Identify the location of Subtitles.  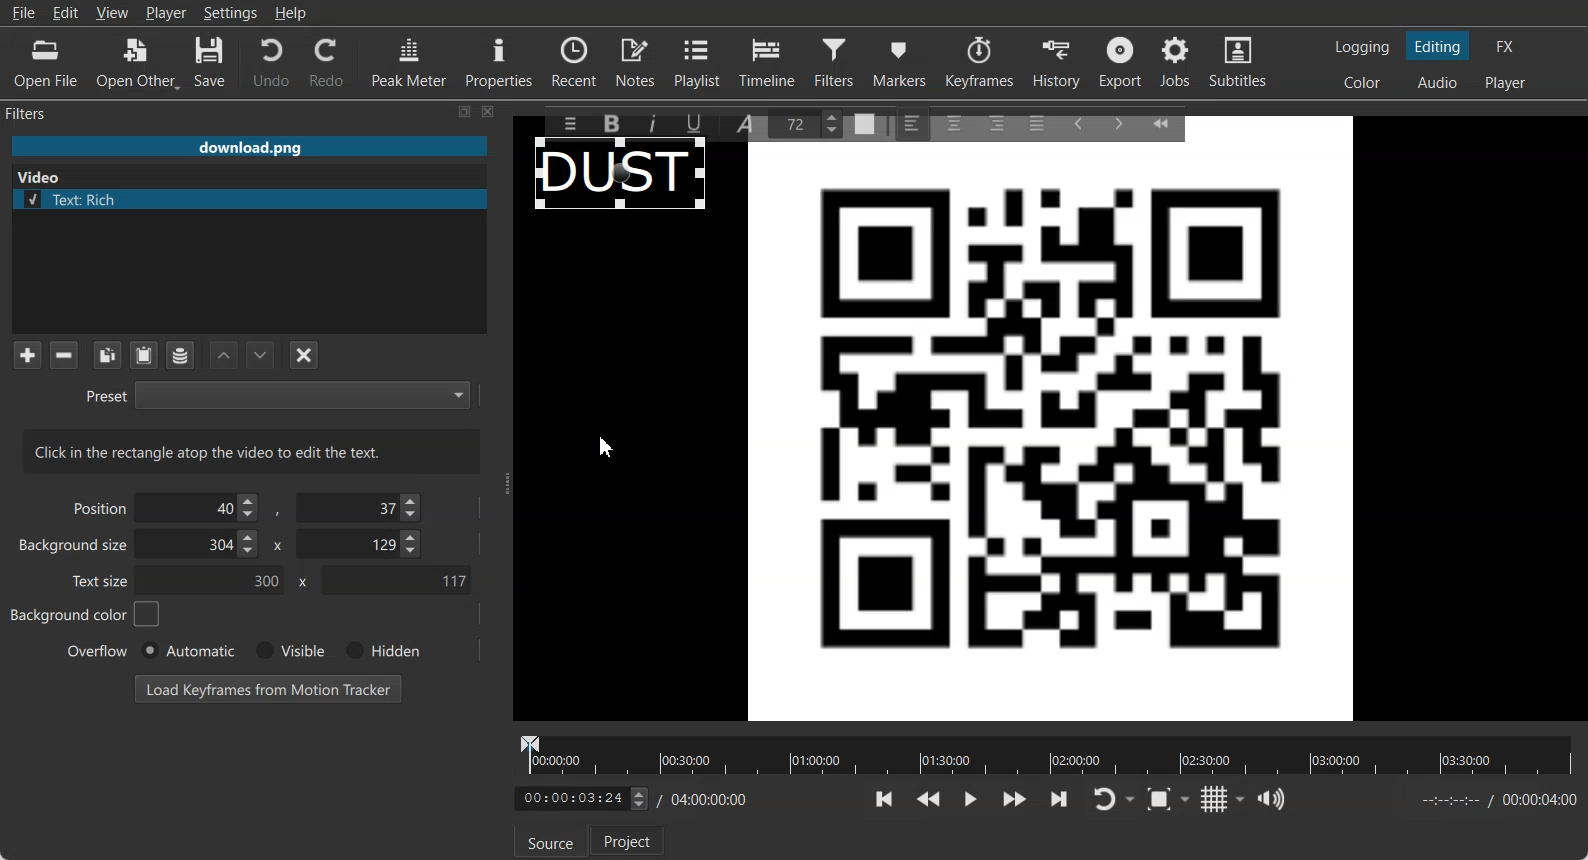
(1239, 62).